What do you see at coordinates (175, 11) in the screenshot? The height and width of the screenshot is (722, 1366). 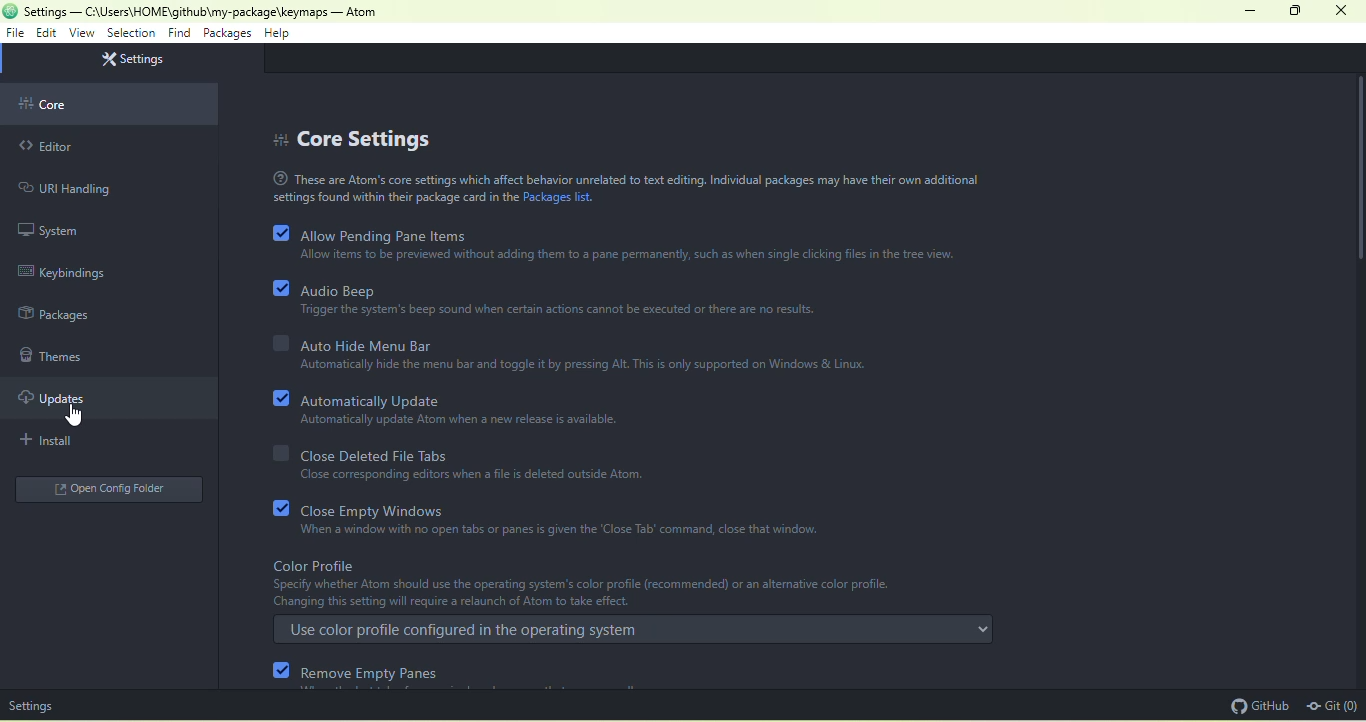 I see `current directory` at bounding box center [175, 11].